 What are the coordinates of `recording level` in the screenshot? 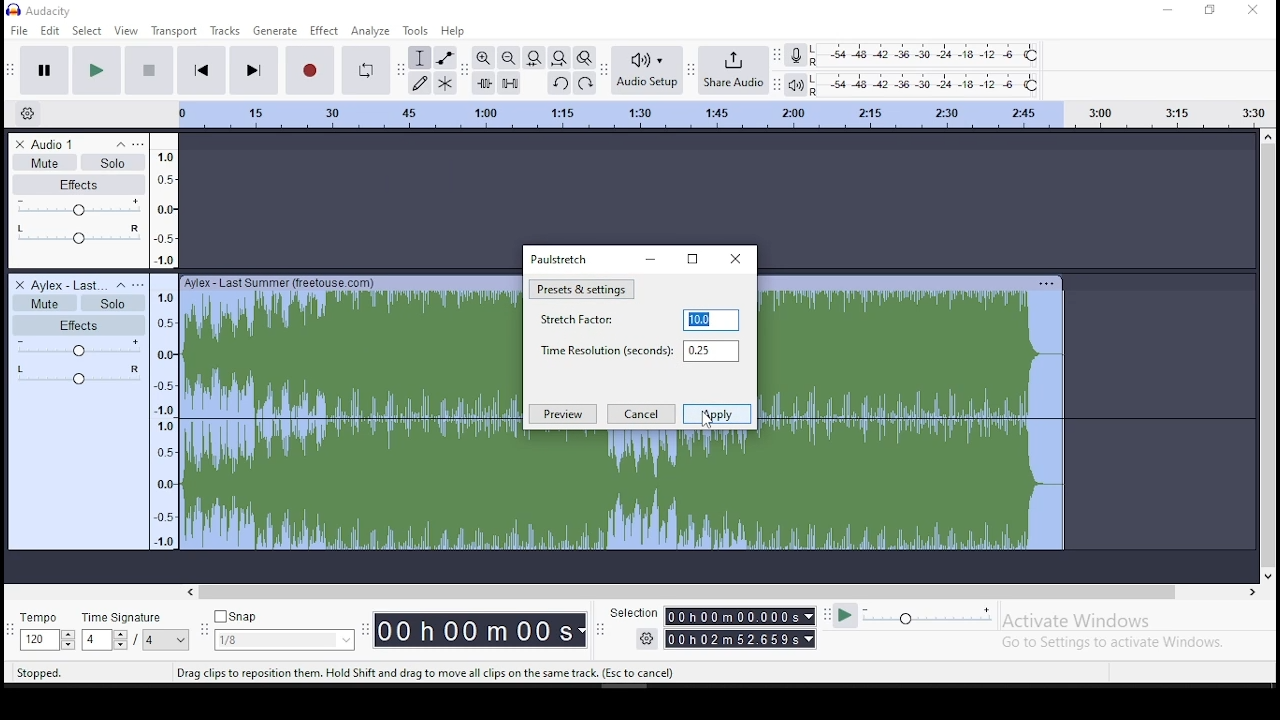 It's located at (928, 56).